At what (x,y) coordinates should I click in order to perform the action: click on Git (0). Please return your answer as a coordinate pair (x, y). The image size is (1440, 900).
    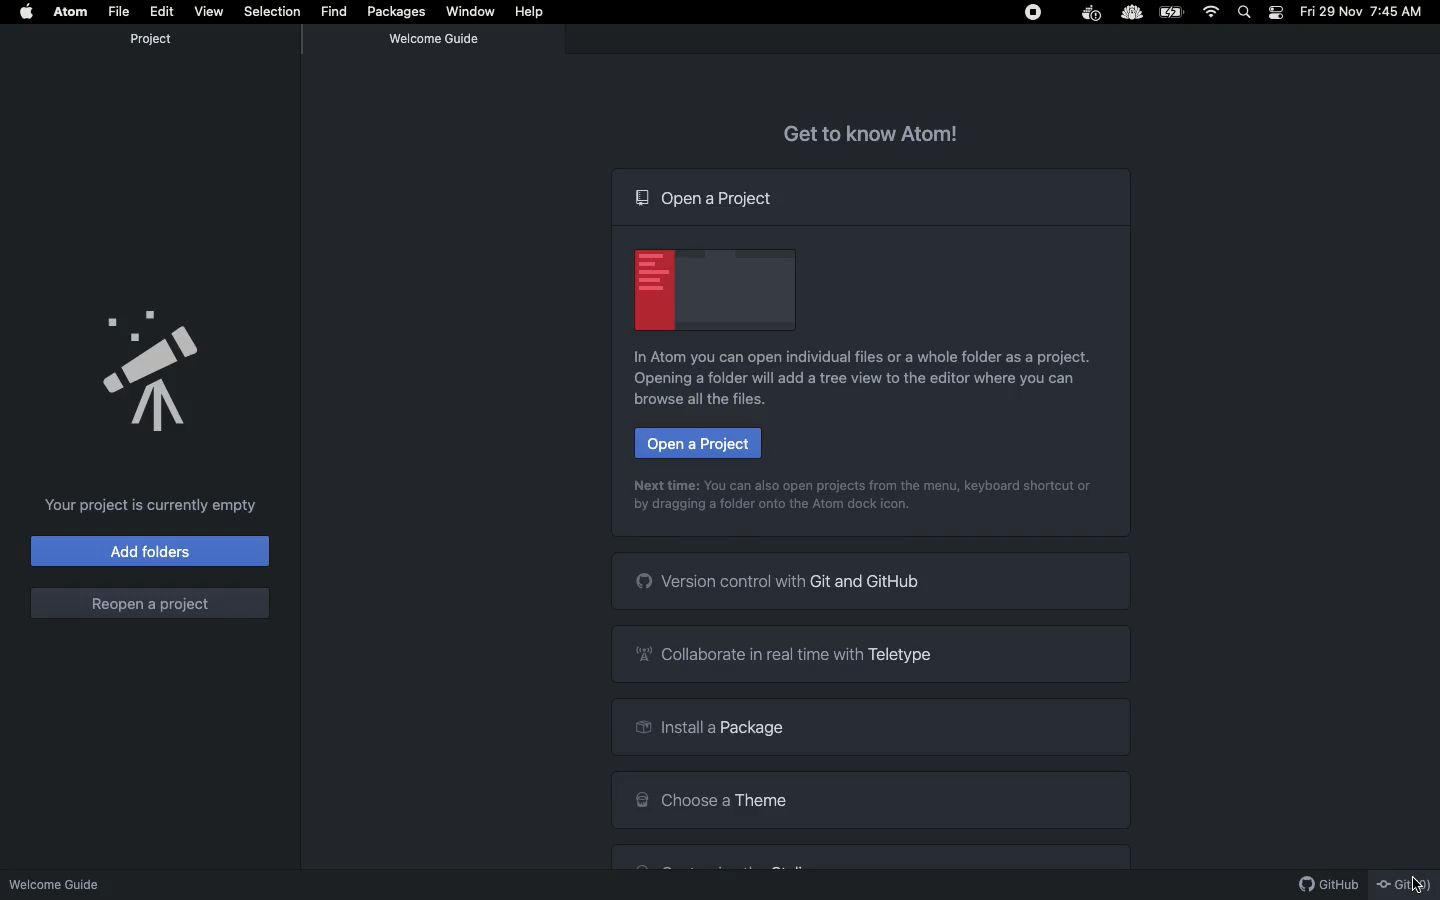
    Looking at the image, I should click on (1404, 884).